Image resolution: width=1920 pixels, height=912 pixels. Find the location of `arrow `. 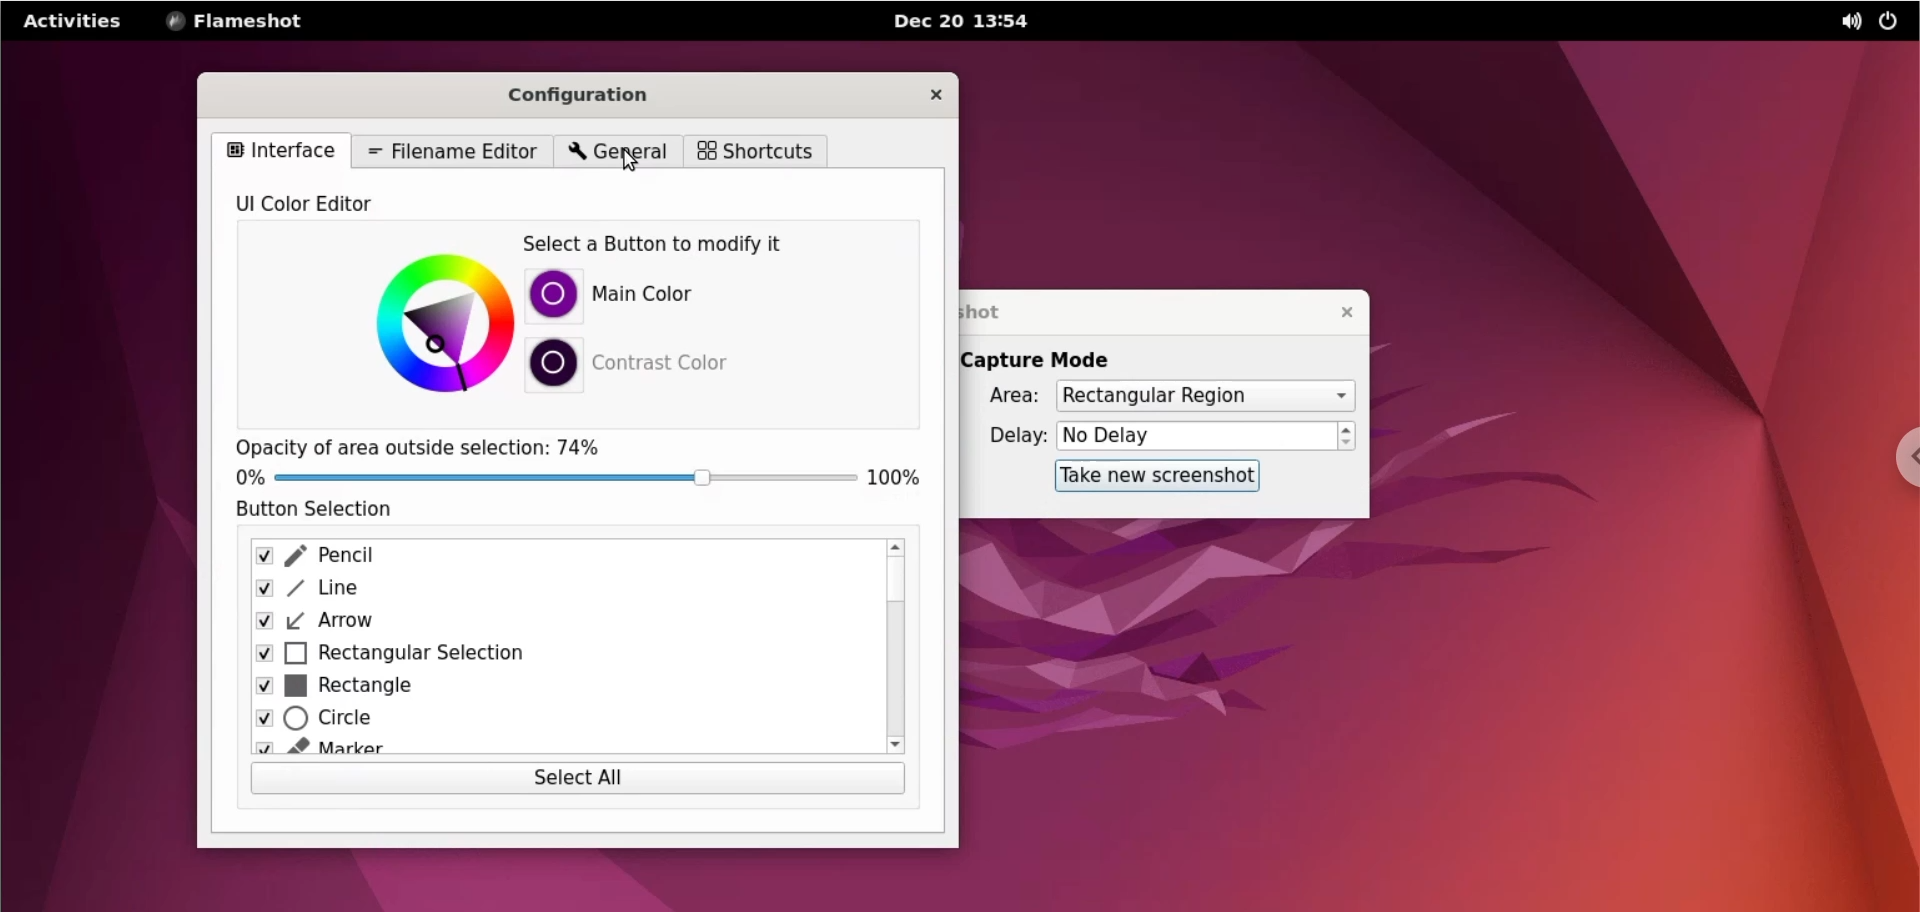

arrow  is located at coordinates (555, 623).